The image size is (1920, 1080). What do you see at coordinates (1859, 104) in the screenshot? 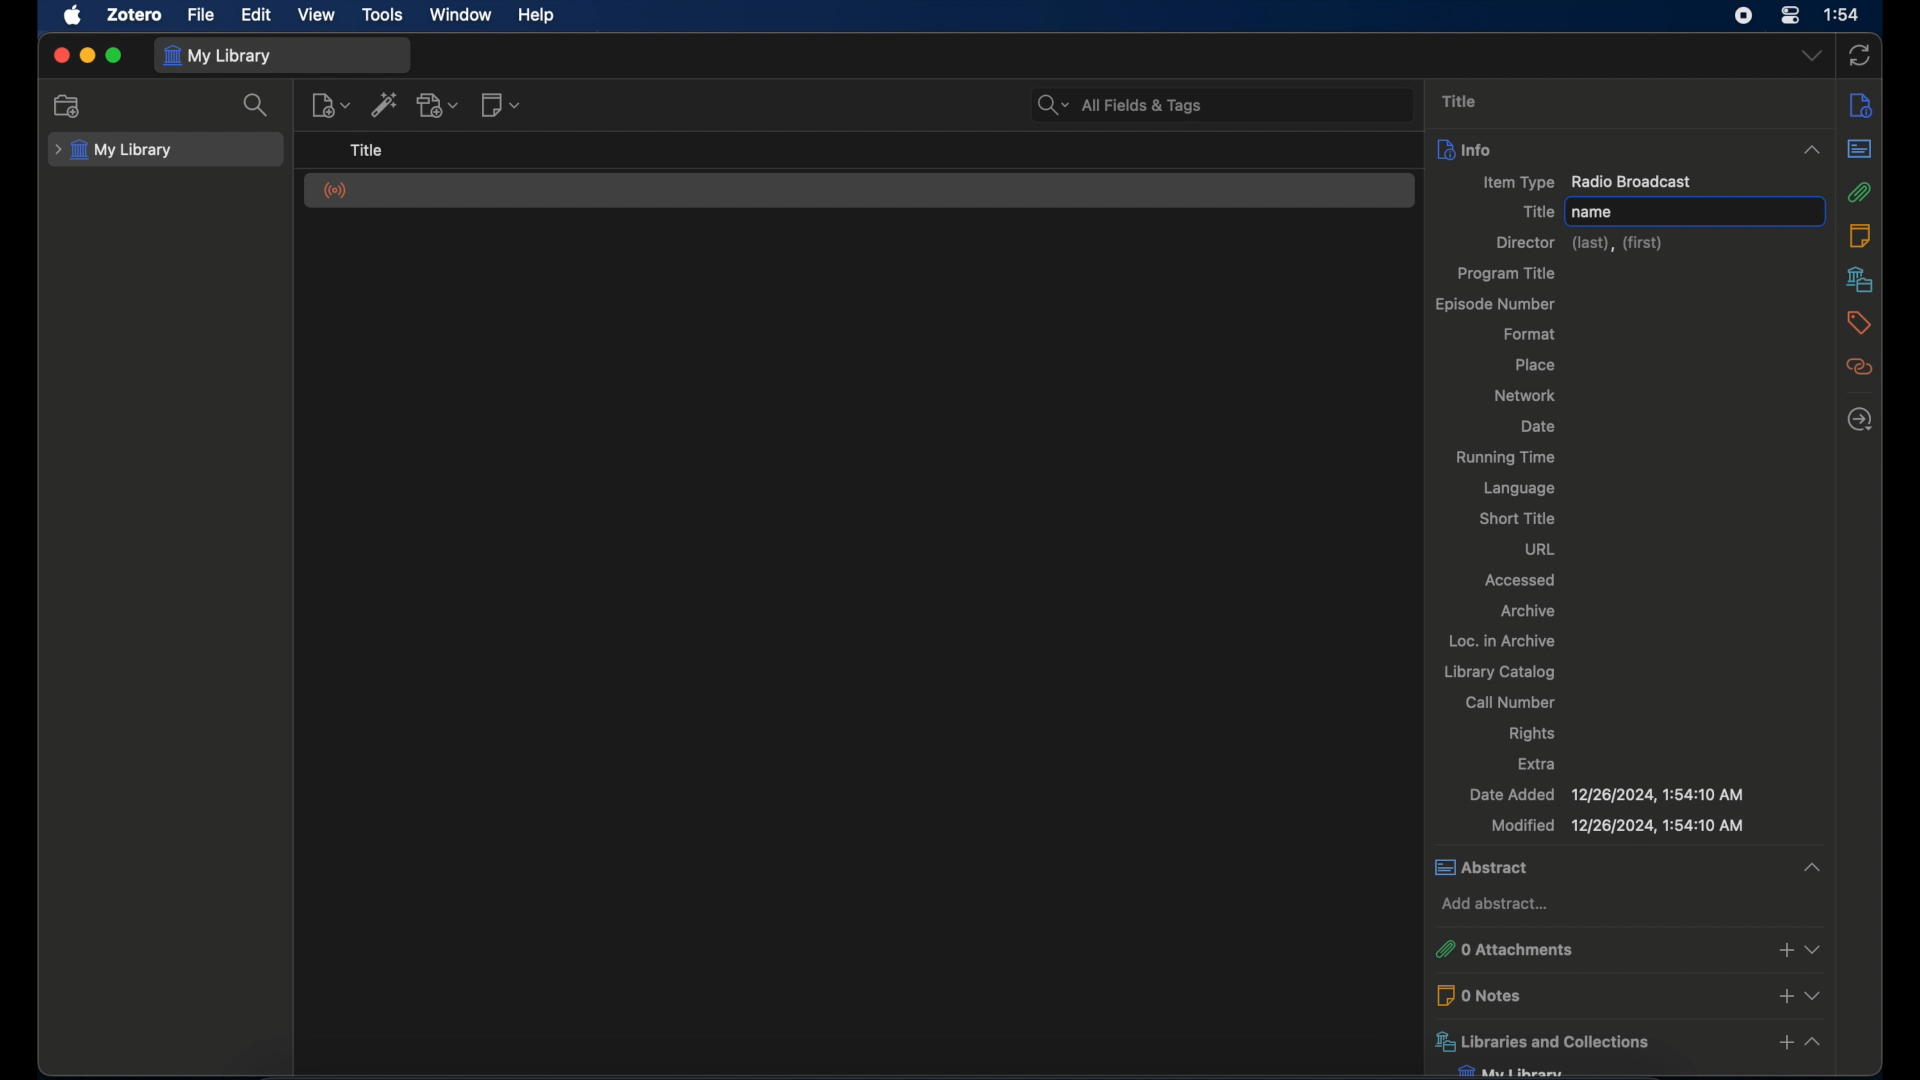
I see `info` at bounding box center [1859, 104].